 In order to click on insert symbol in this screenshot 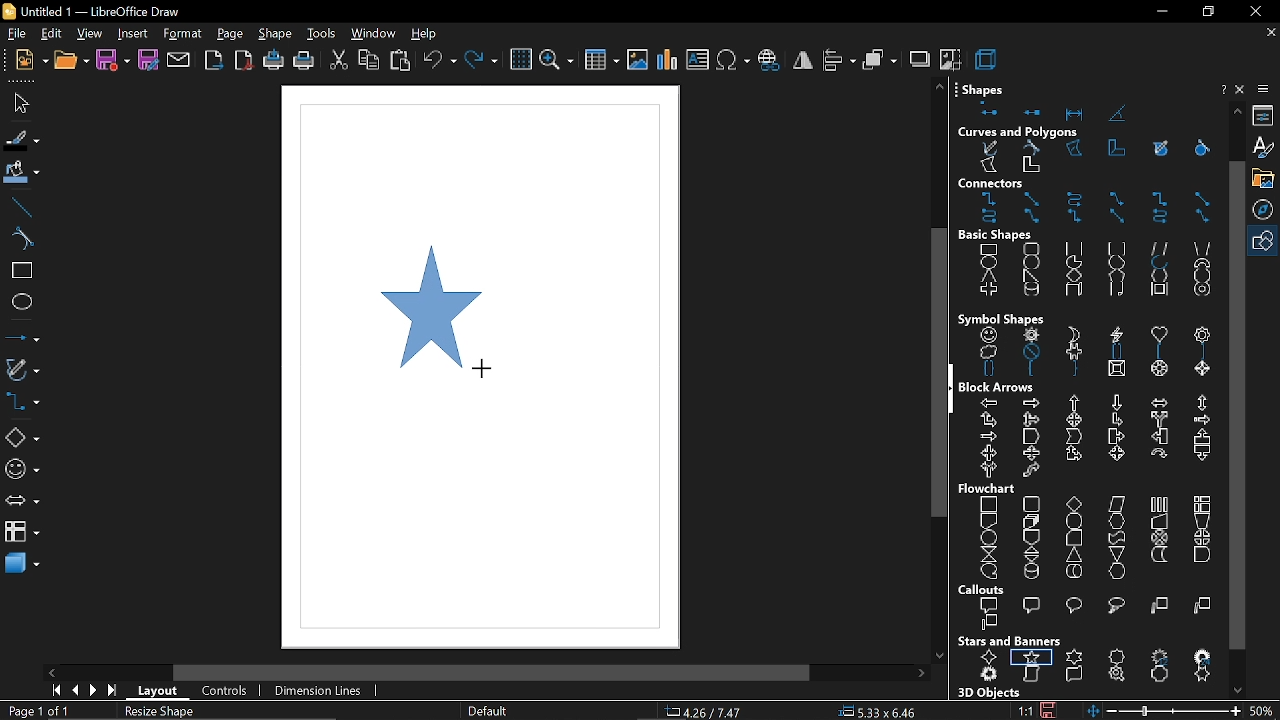, I will do `click(734, 61)`.